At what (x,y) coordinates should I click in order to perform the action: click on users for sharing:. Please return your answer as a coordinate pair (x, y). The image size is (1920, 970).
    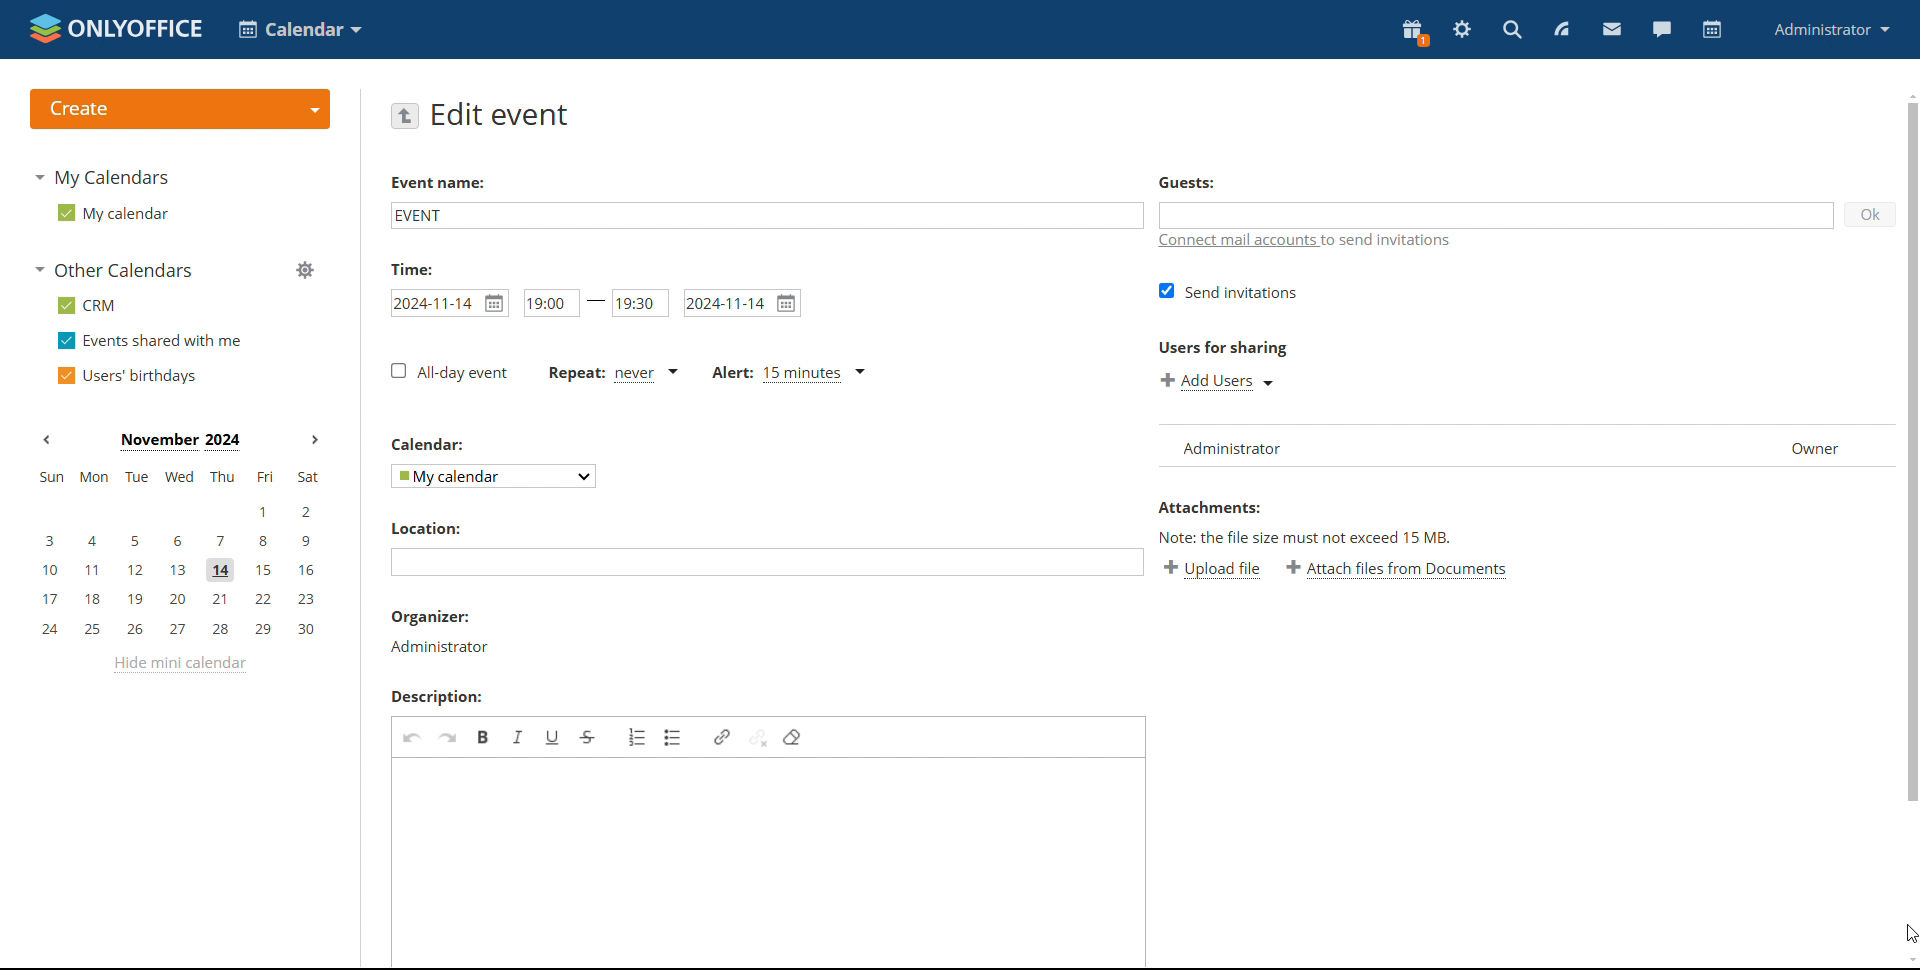
    Looking at the image, I should click on (1222, 351).